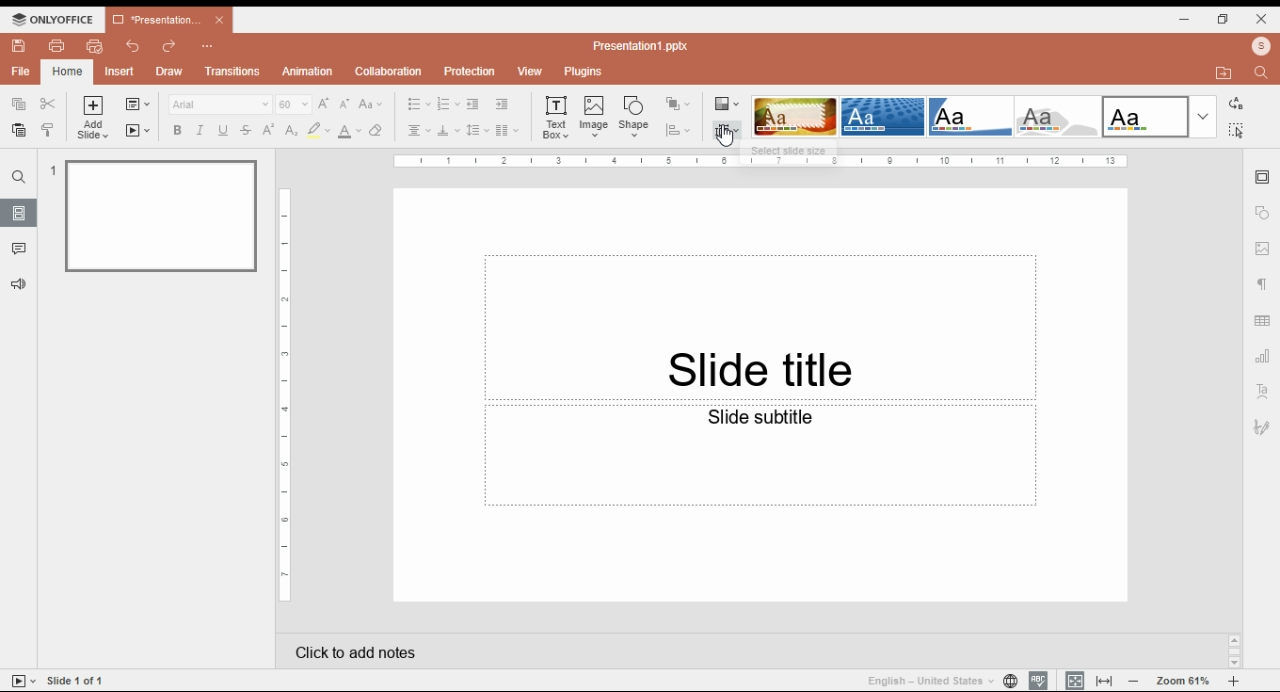 The width and height of the screenshot is (1280, 692). Describe the element at coordinates (1263, 390) in the screenshot. I see `text art settings` at that location.